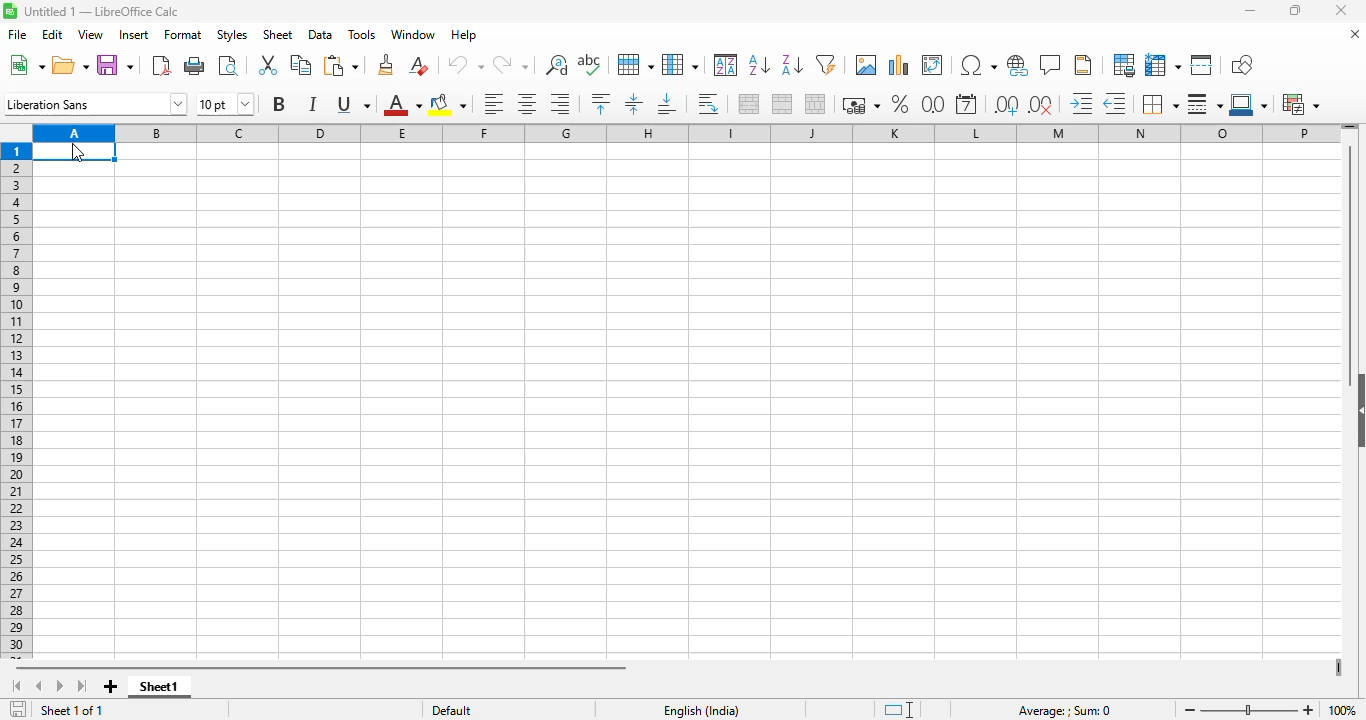  What do you see at coordinates (447, 105) in the screenshot?
I see `background color` at bounding box center [447, 105].